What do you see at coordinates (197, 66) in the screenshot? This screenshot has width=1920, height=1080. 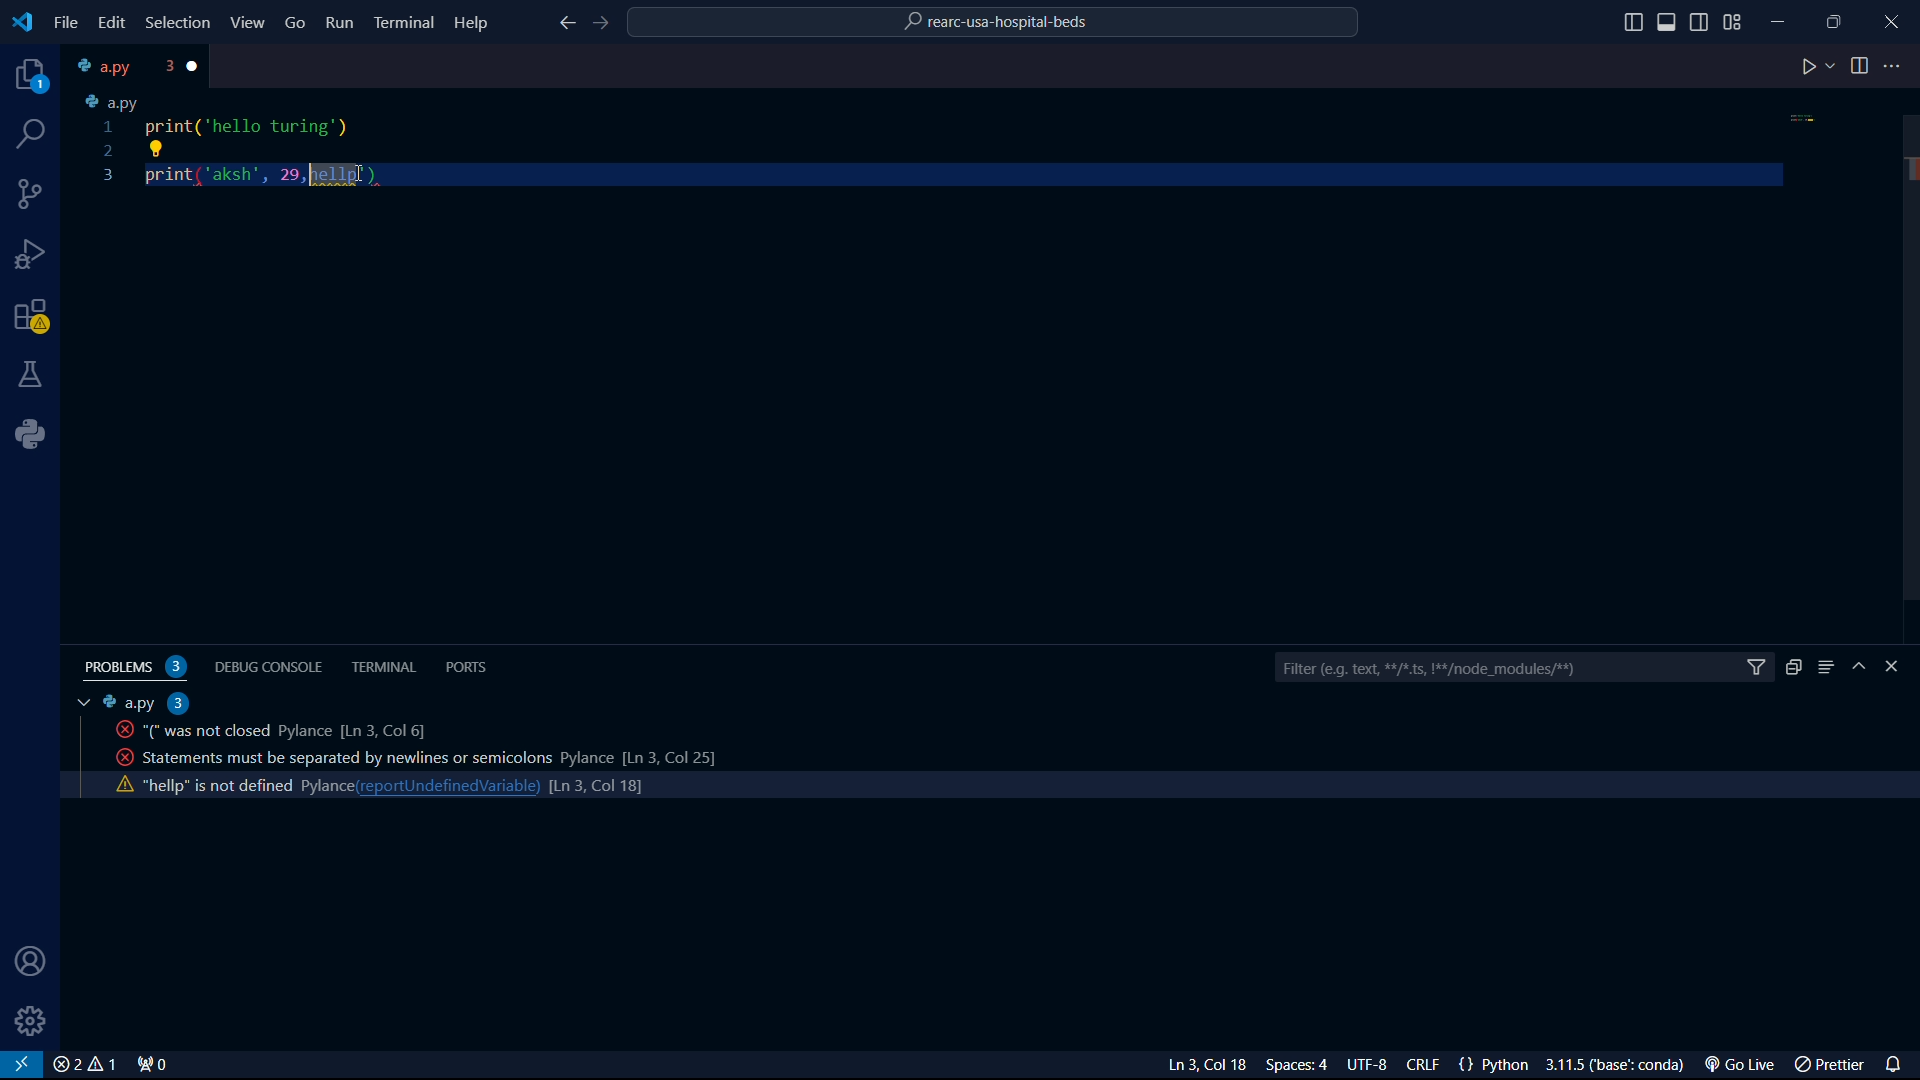 I see `close` at bounding box center [197, 66].